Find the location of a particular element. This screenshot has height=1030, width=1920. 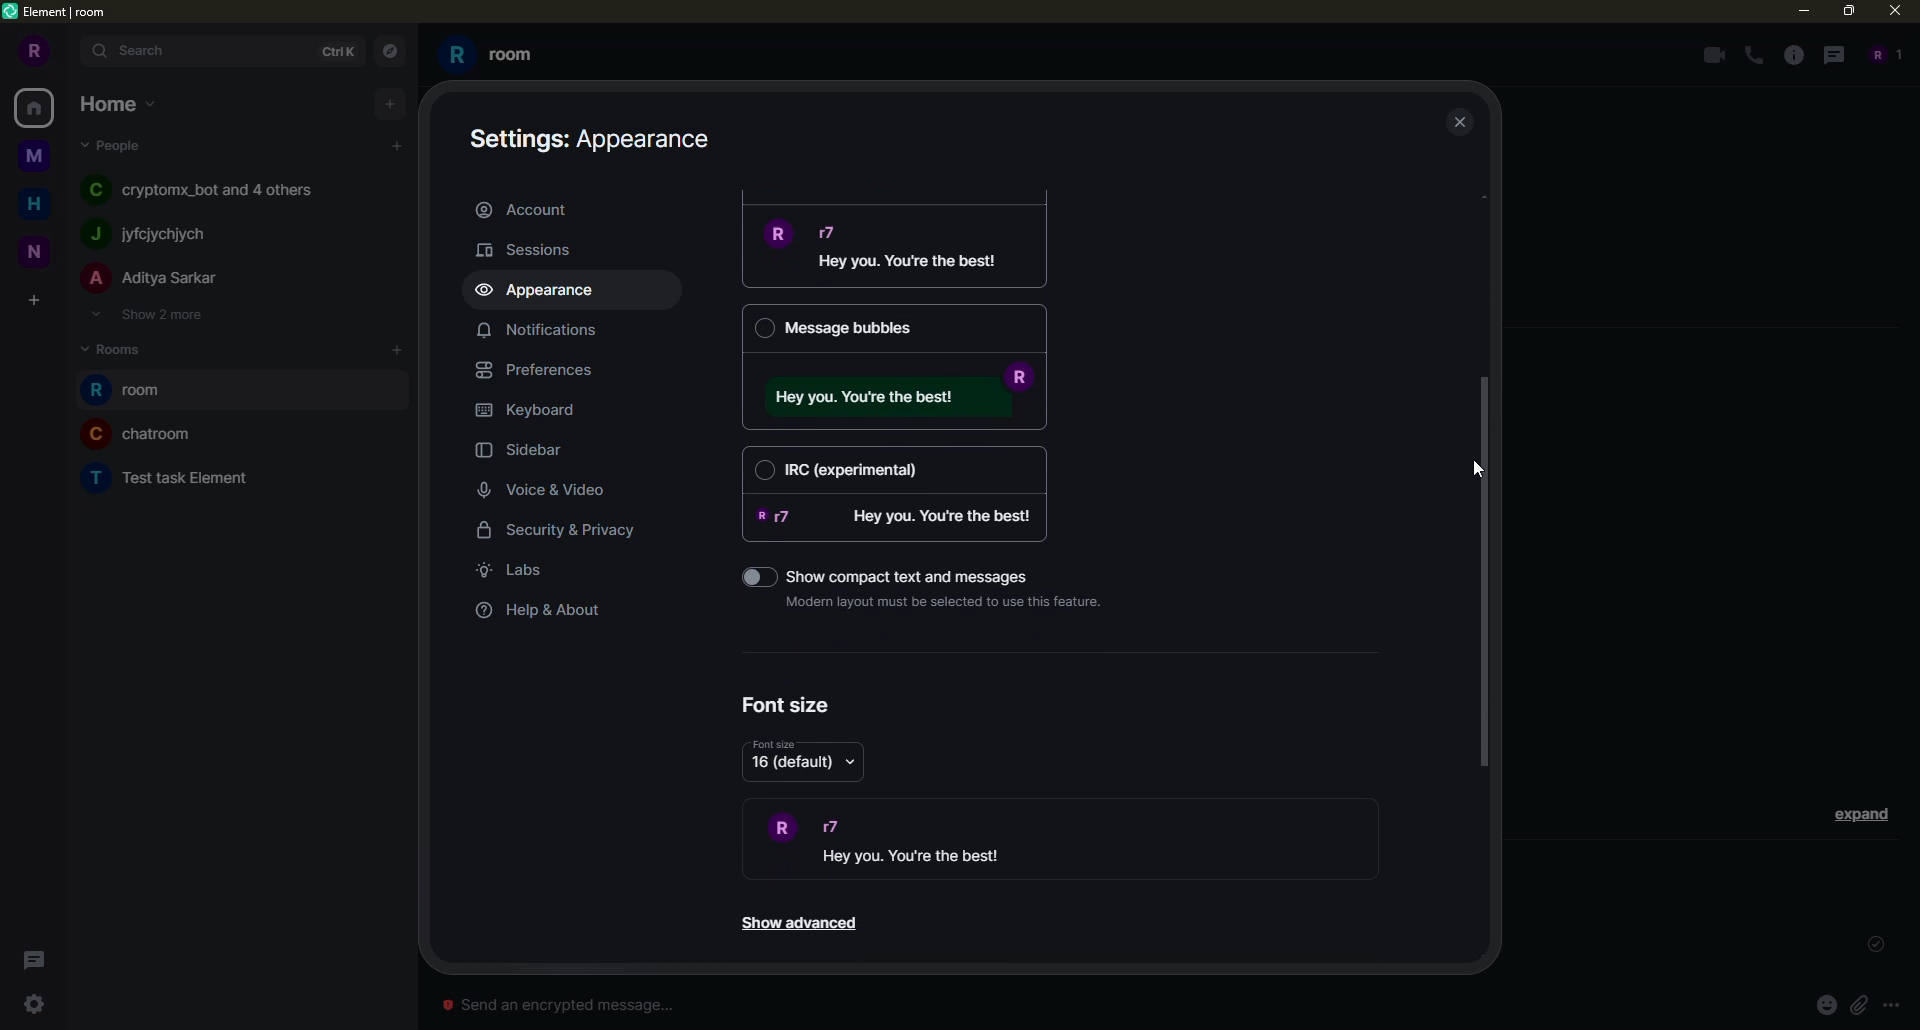

close is located at coordinates (1462, 124).